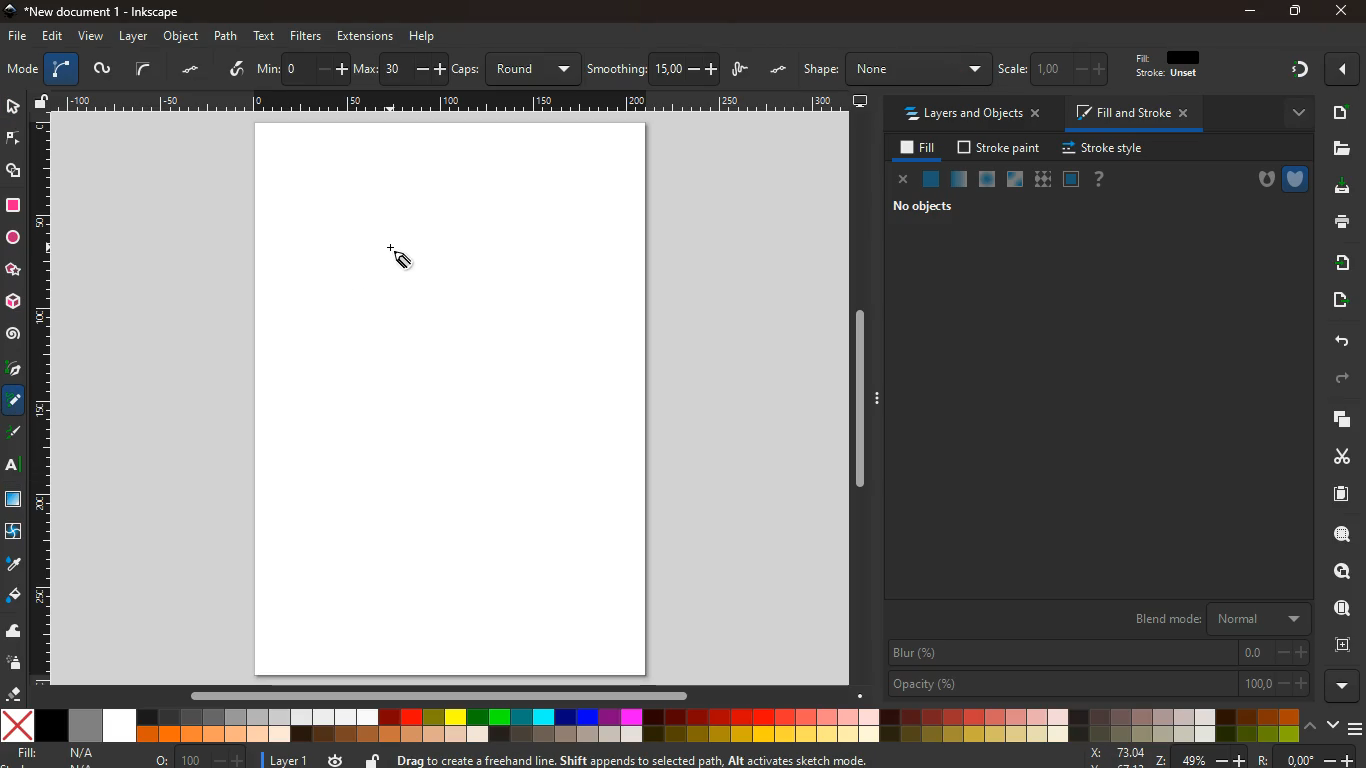 The height and width of the screenshot is (768, 1366). What do you see at coordinates (1336, 188) in the screenshot?
I see `download` at bounding box center [1336, 188].